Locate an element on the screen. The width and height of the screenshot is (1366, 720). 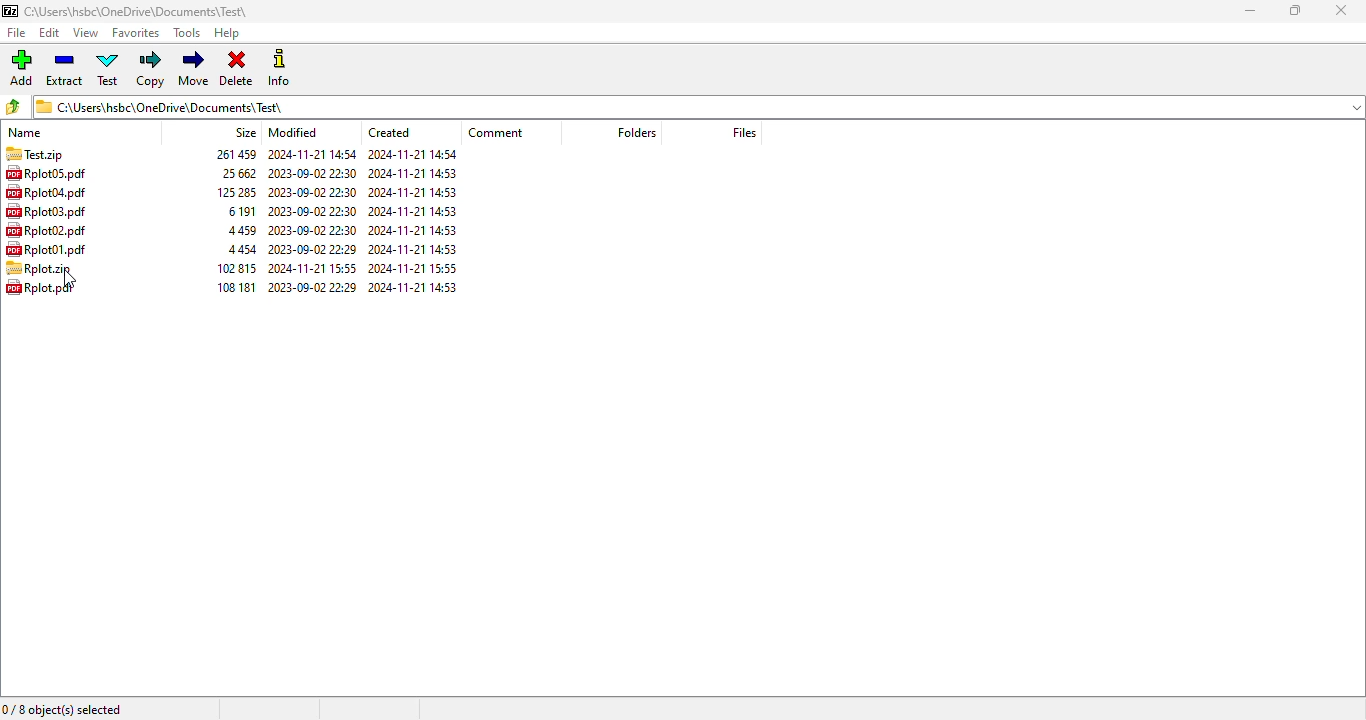
favorites is located at coordinates (136, 33).